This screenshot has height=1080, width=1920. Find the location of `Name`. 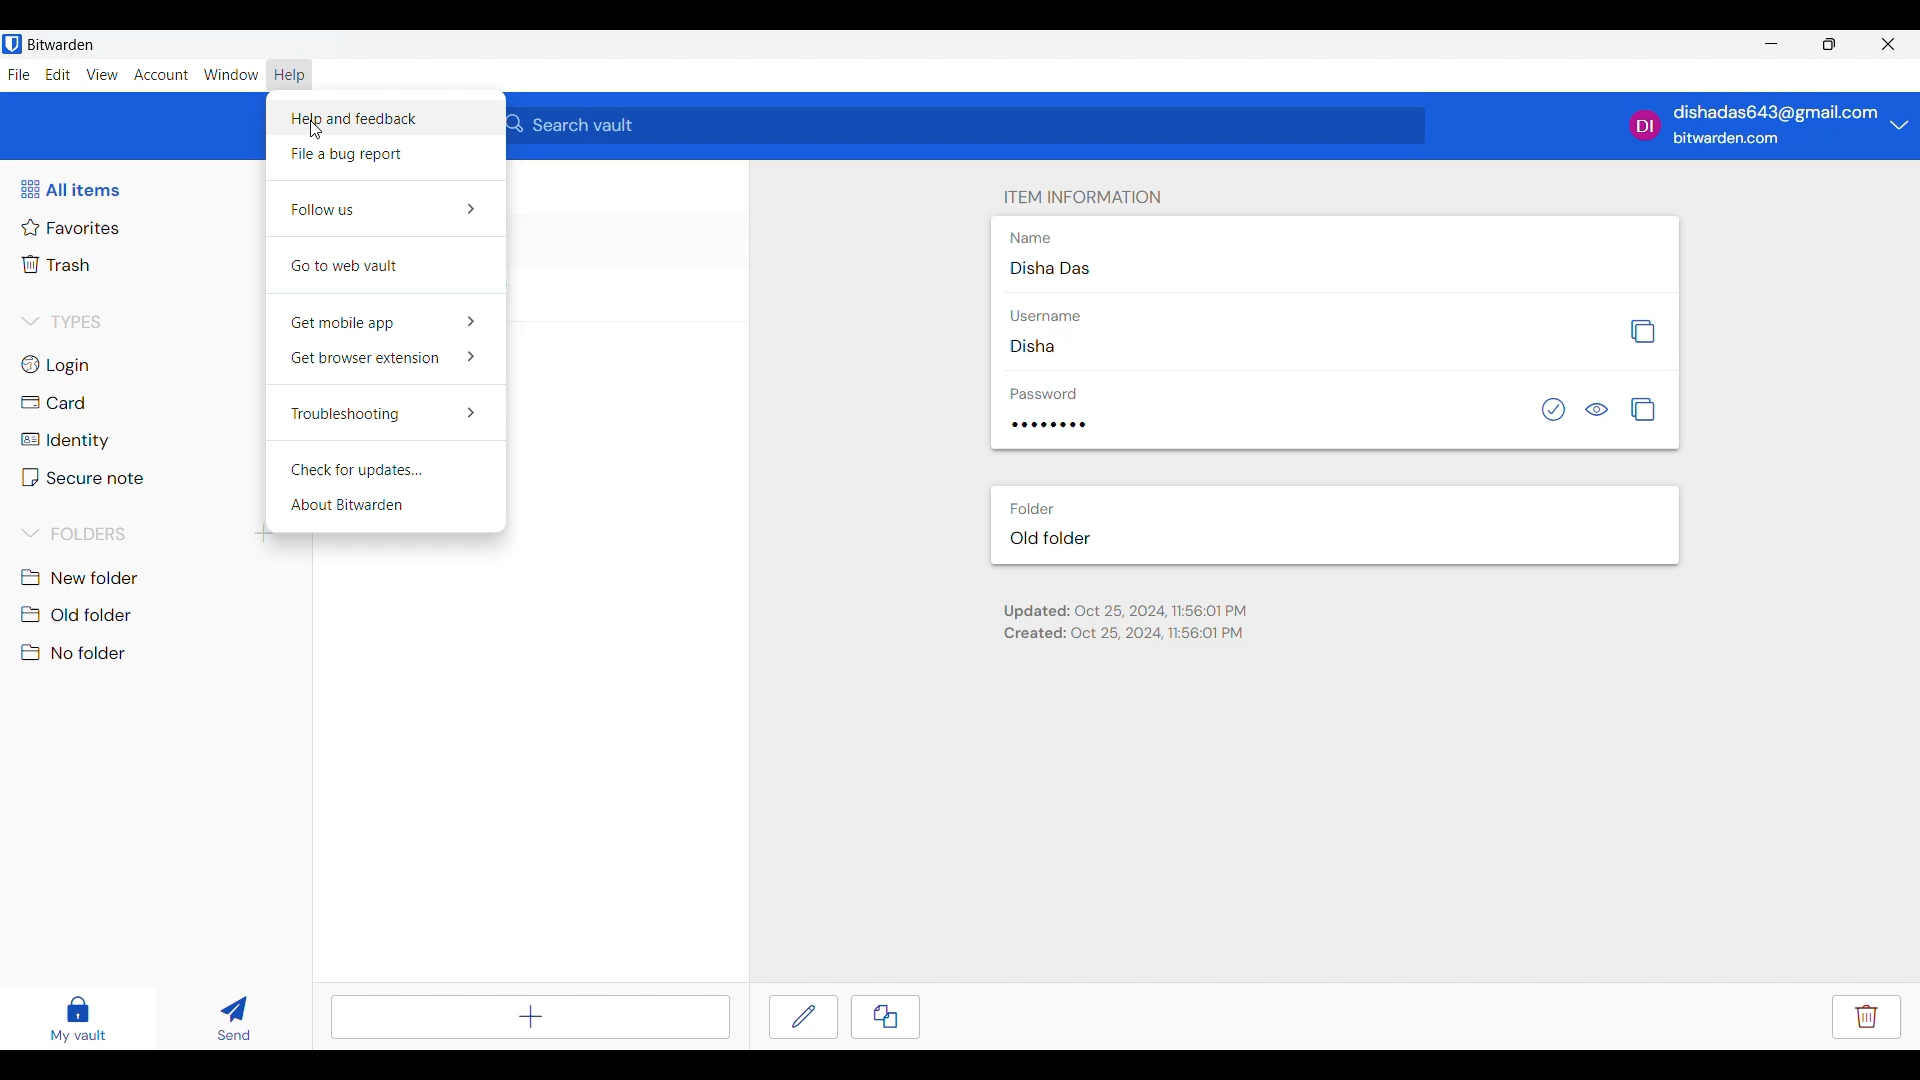

Name is located at coordinates (1031, 238).